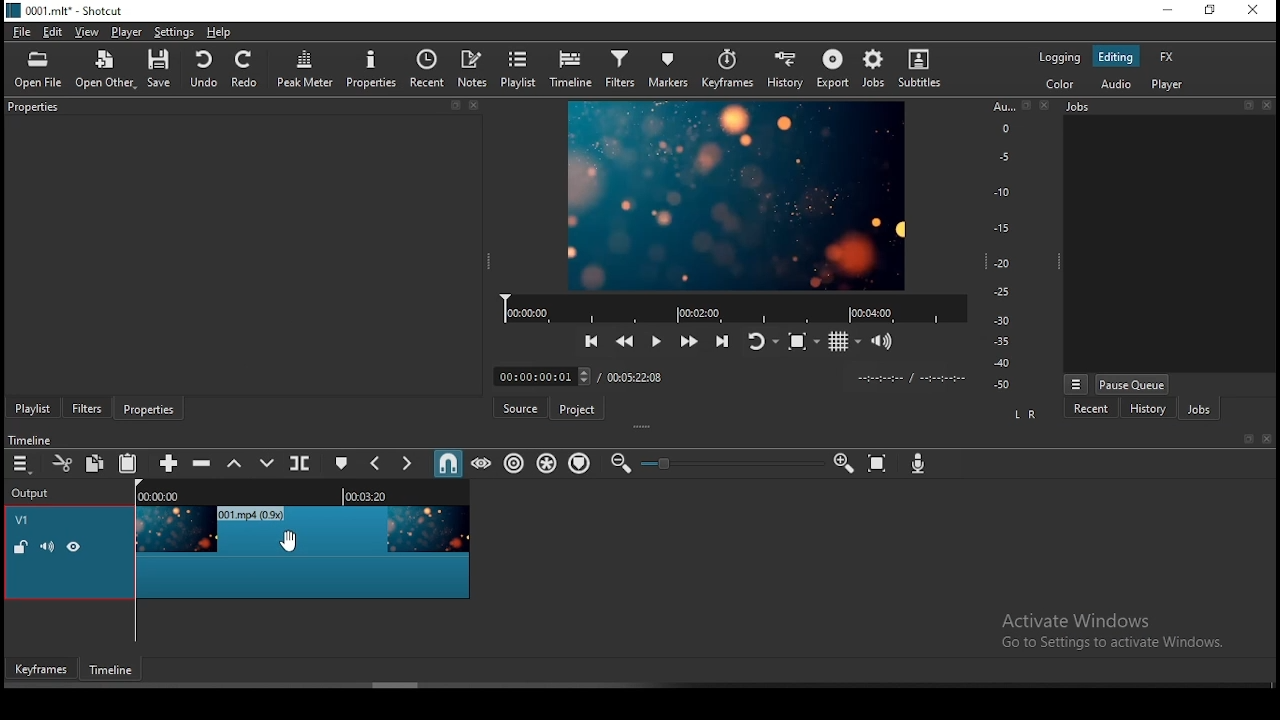 The height and width of the screenshot is (720, 1280). I want to click on filters, so click(620, 68).